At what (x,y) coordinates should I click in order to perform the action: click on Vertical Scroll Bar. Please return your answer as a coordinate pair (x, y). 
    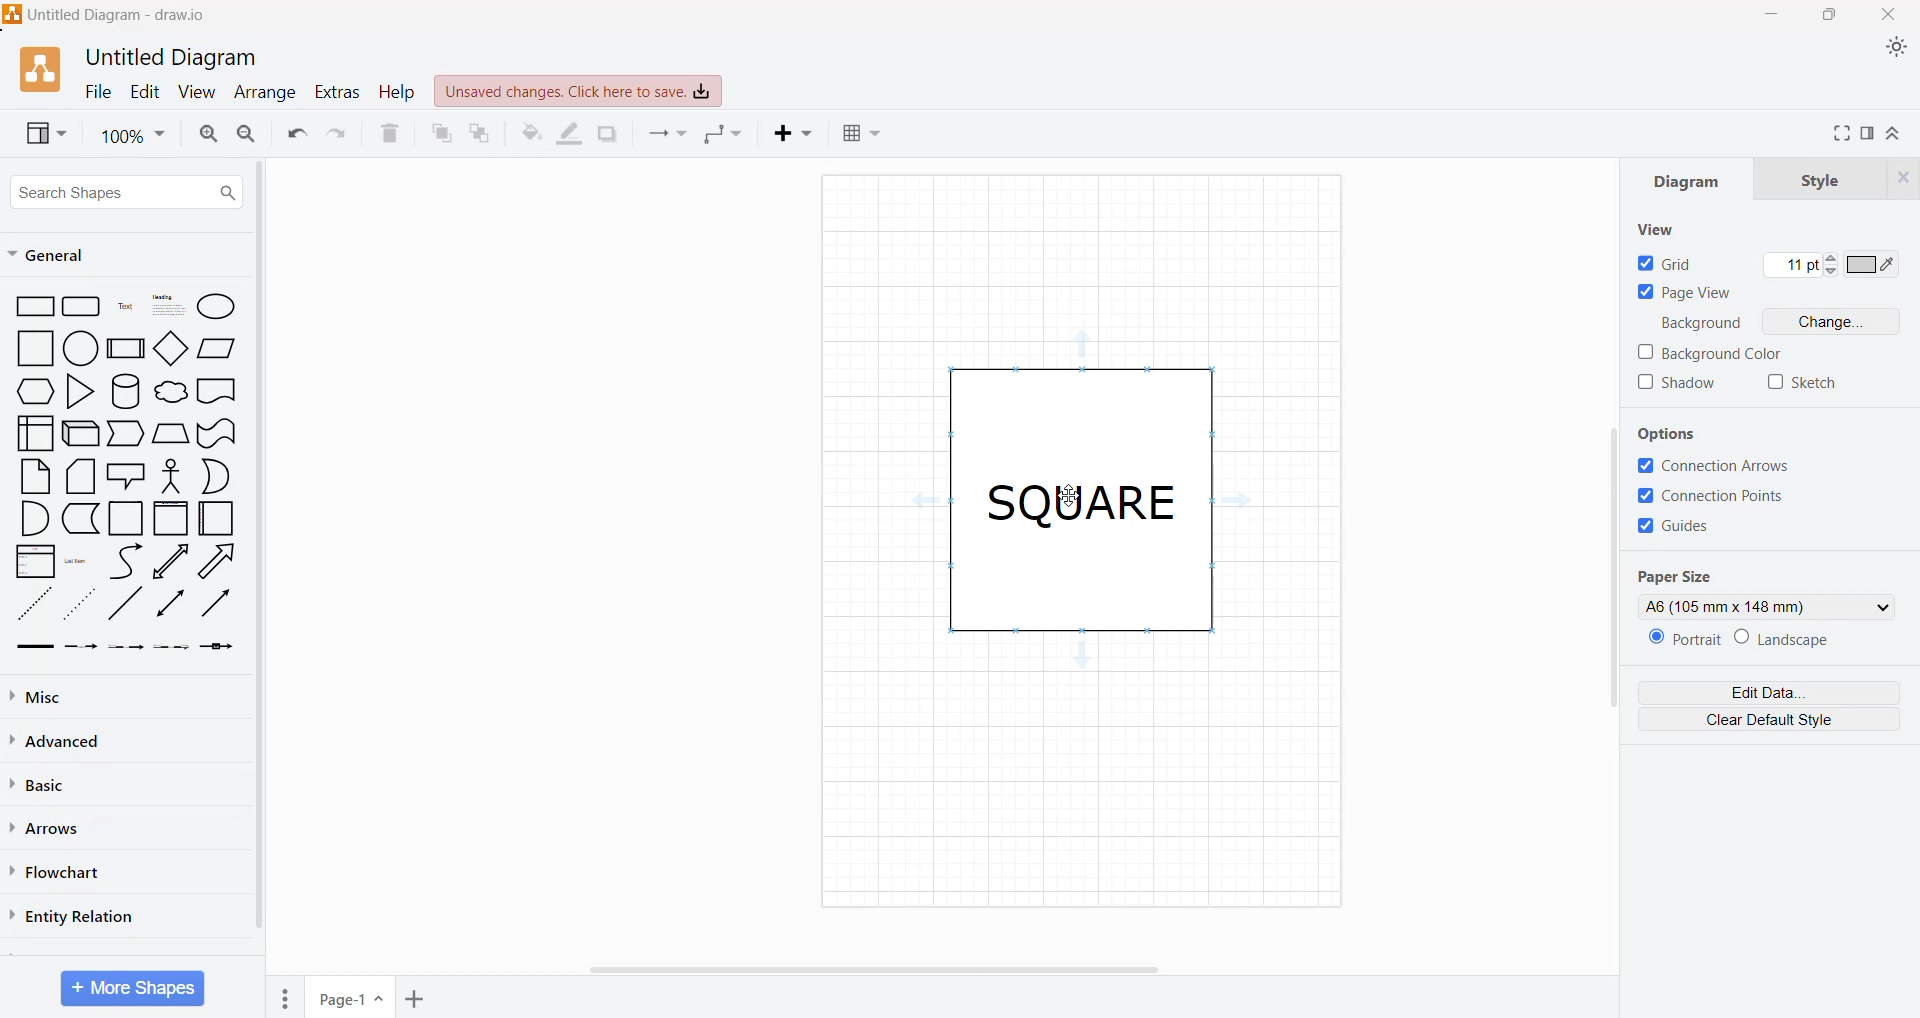
    Looking at the image, I should click on (261, 550).